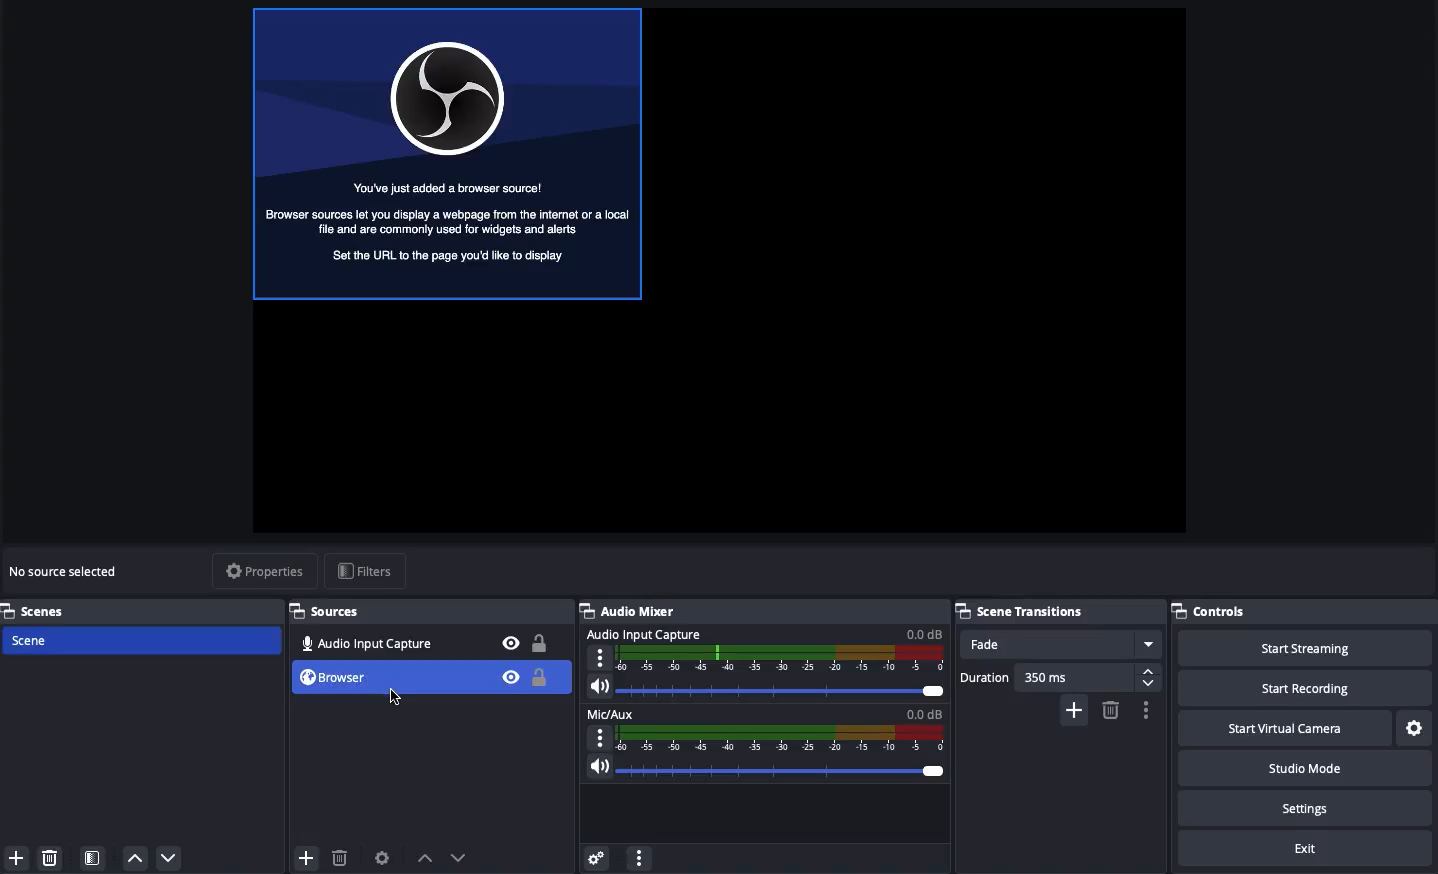  I want to click on Delete, so click(51, 859).